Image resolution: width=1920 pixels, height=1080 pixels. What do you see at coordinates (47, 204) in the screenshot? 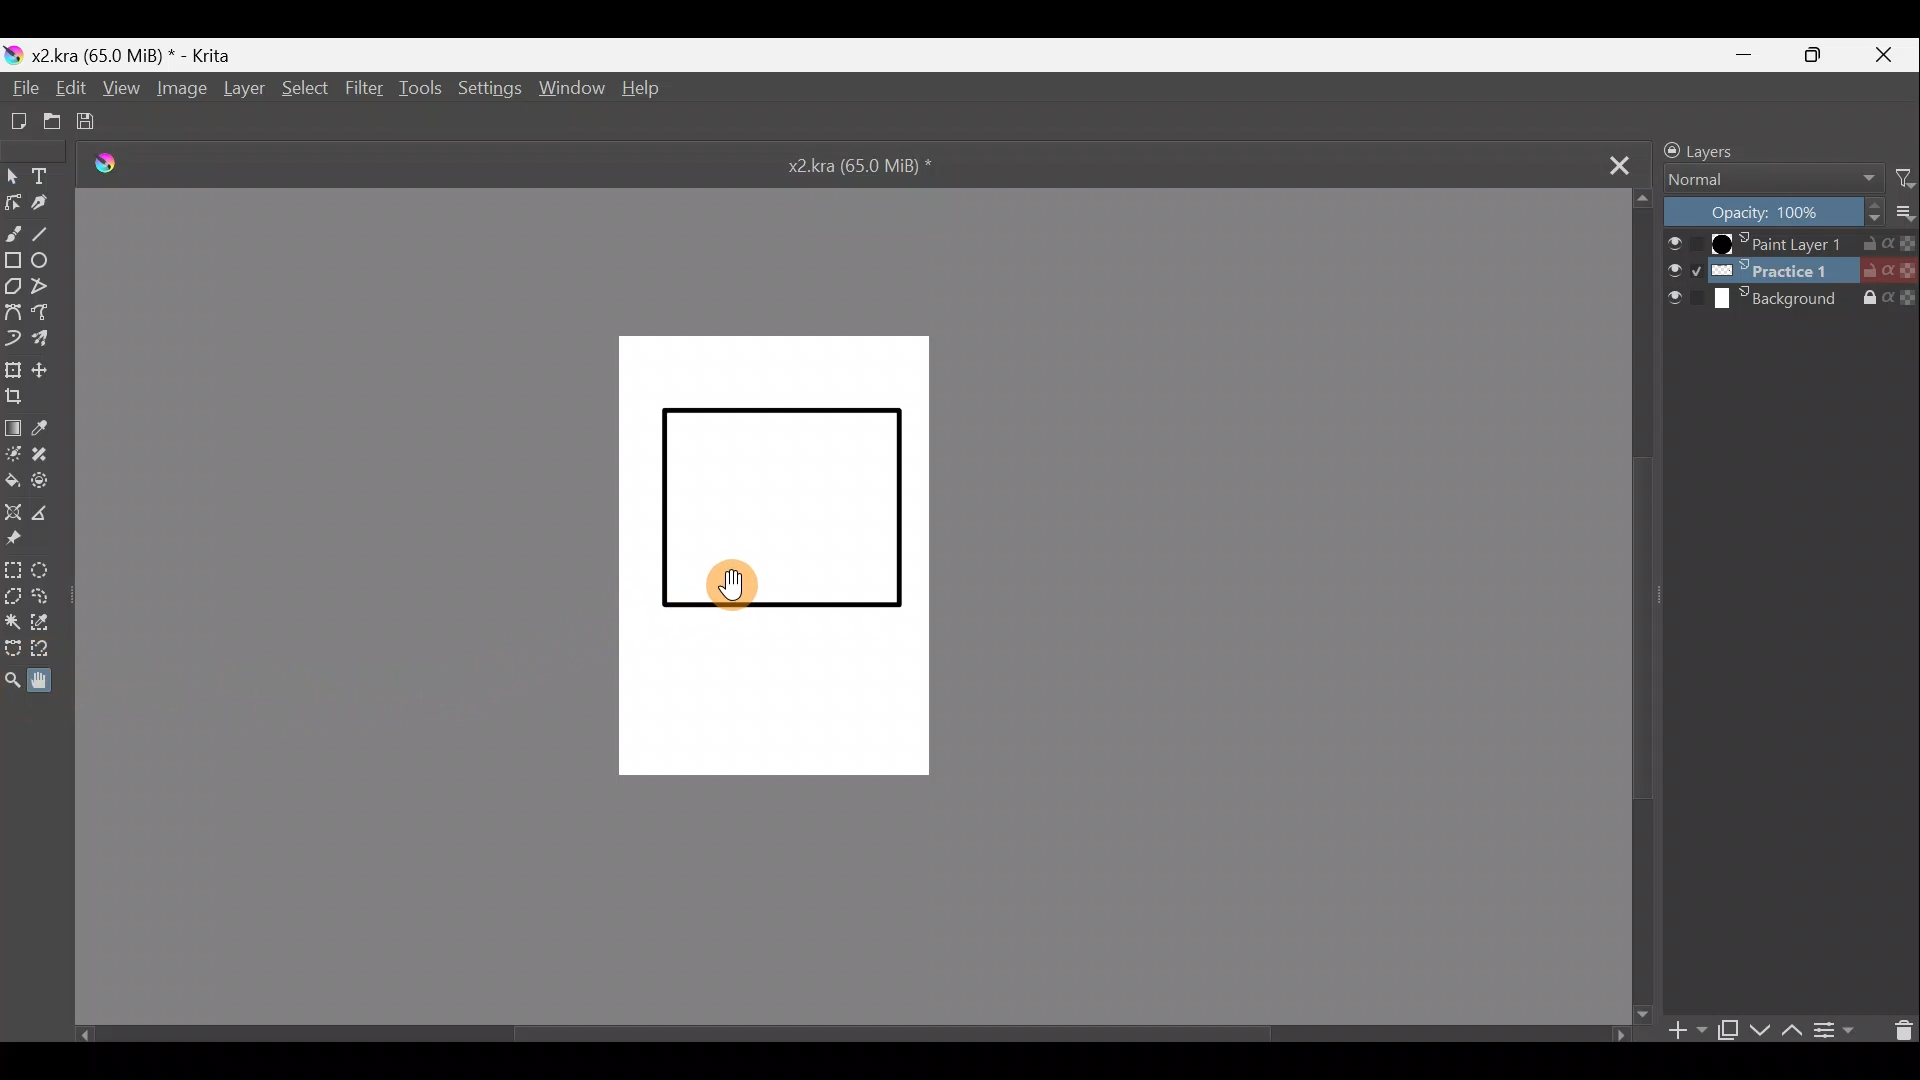
I see `Calligraphy` at bounding box center [47, 204].